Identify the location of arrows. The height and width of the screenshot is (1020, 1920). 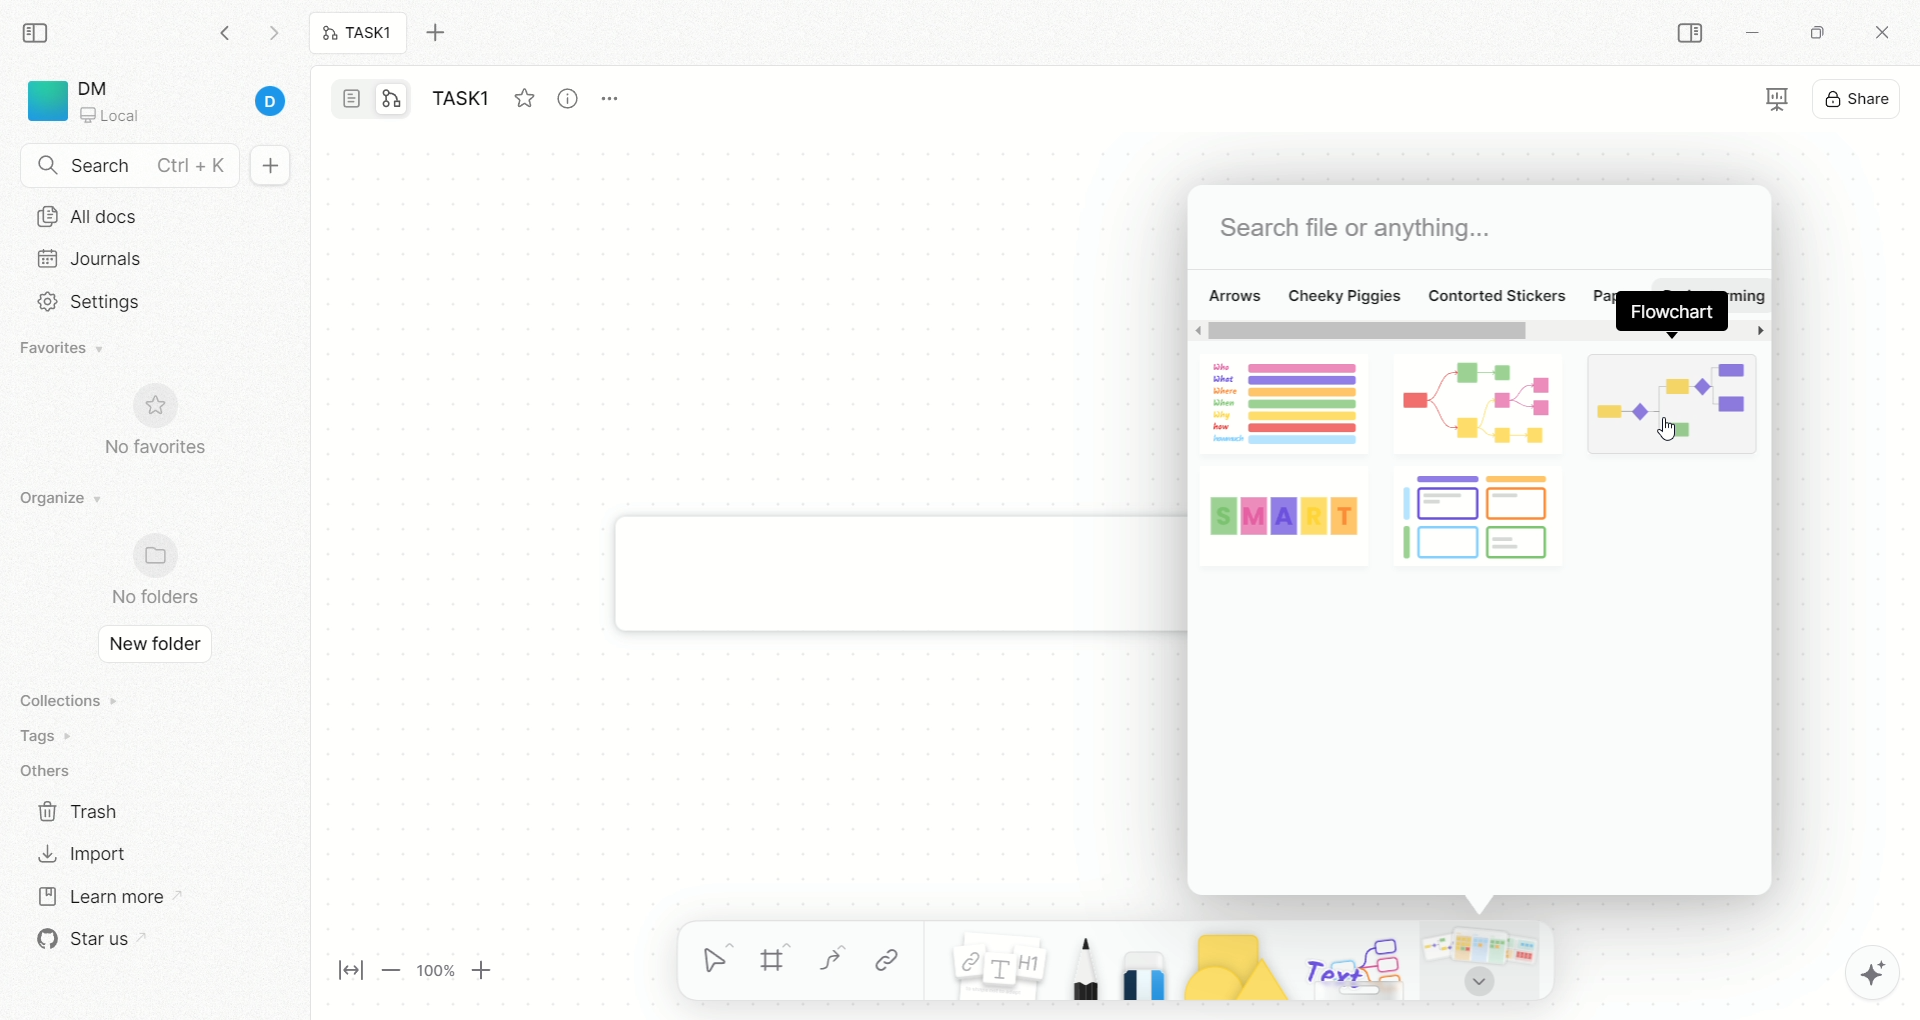
(1233, 294).